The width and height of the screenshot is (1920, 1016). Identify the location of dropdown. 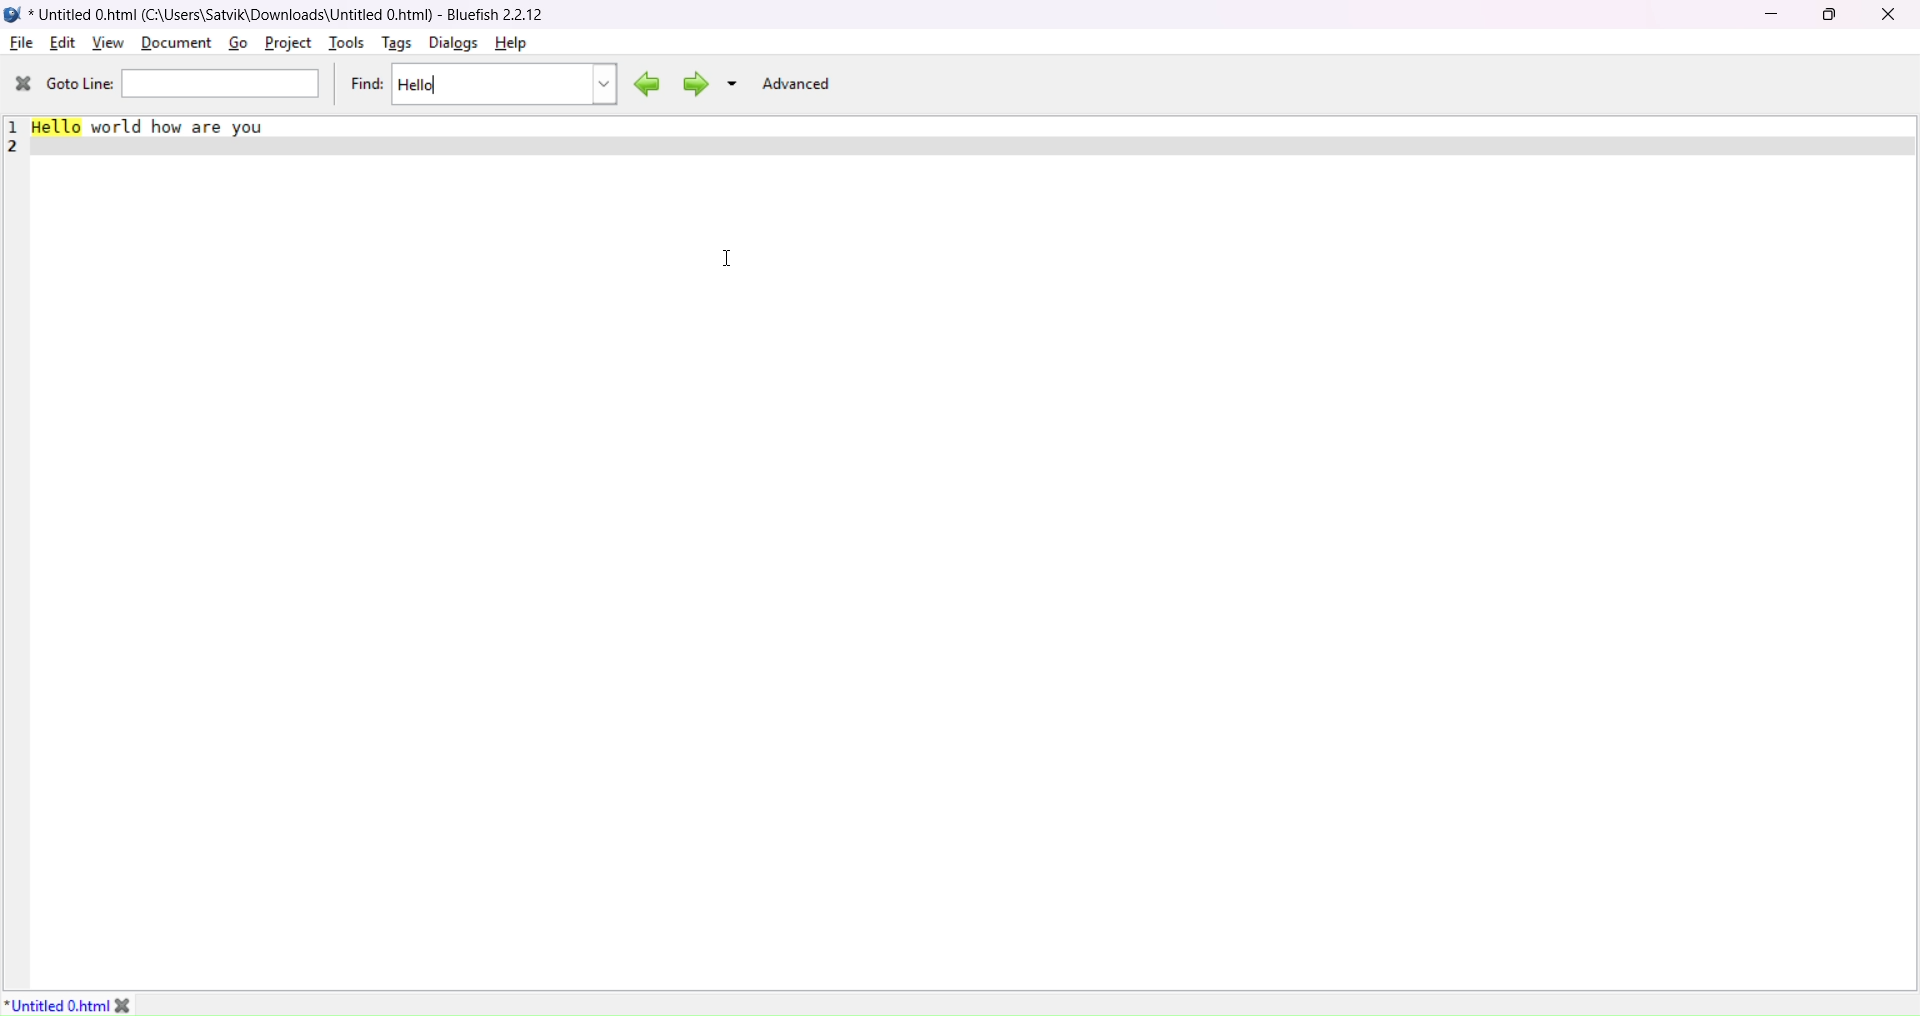
(733, 84).